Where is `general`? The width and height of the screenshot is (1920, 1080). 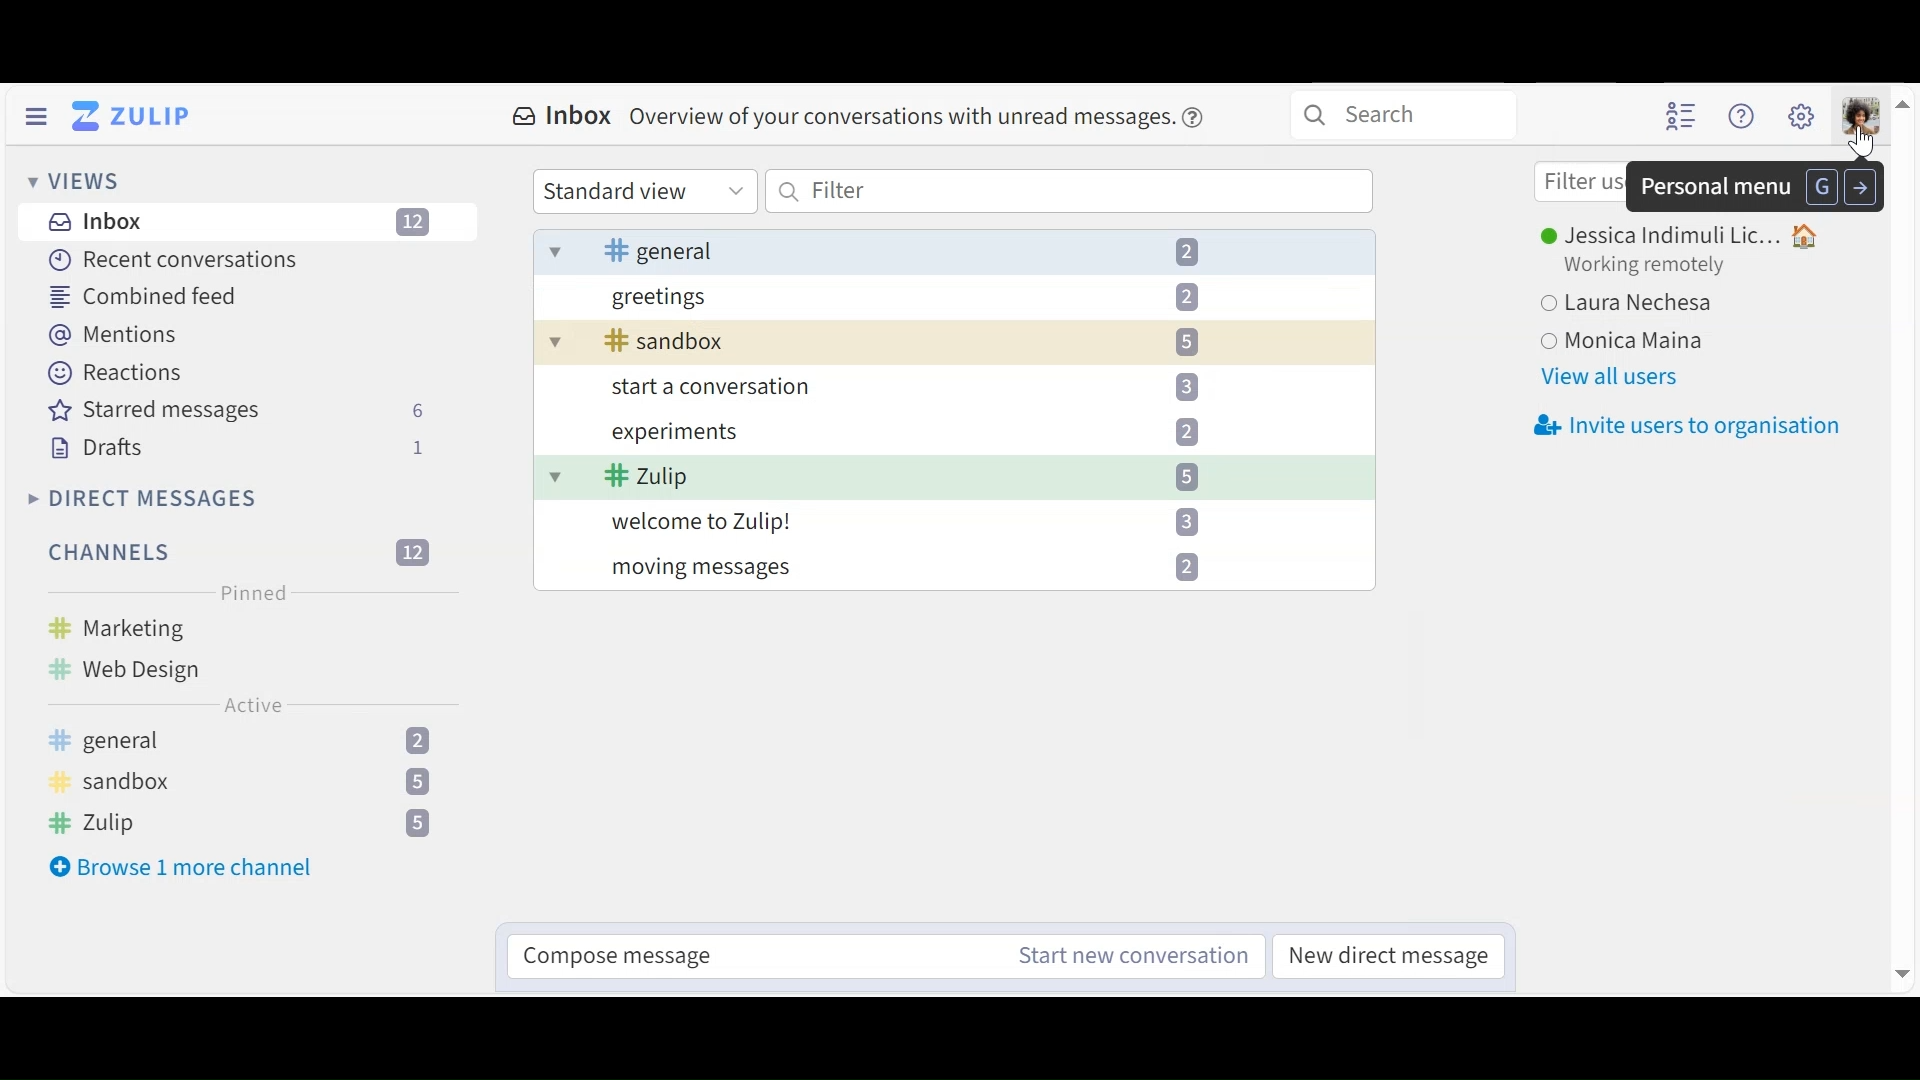 general is located at coordinates (237, 739).